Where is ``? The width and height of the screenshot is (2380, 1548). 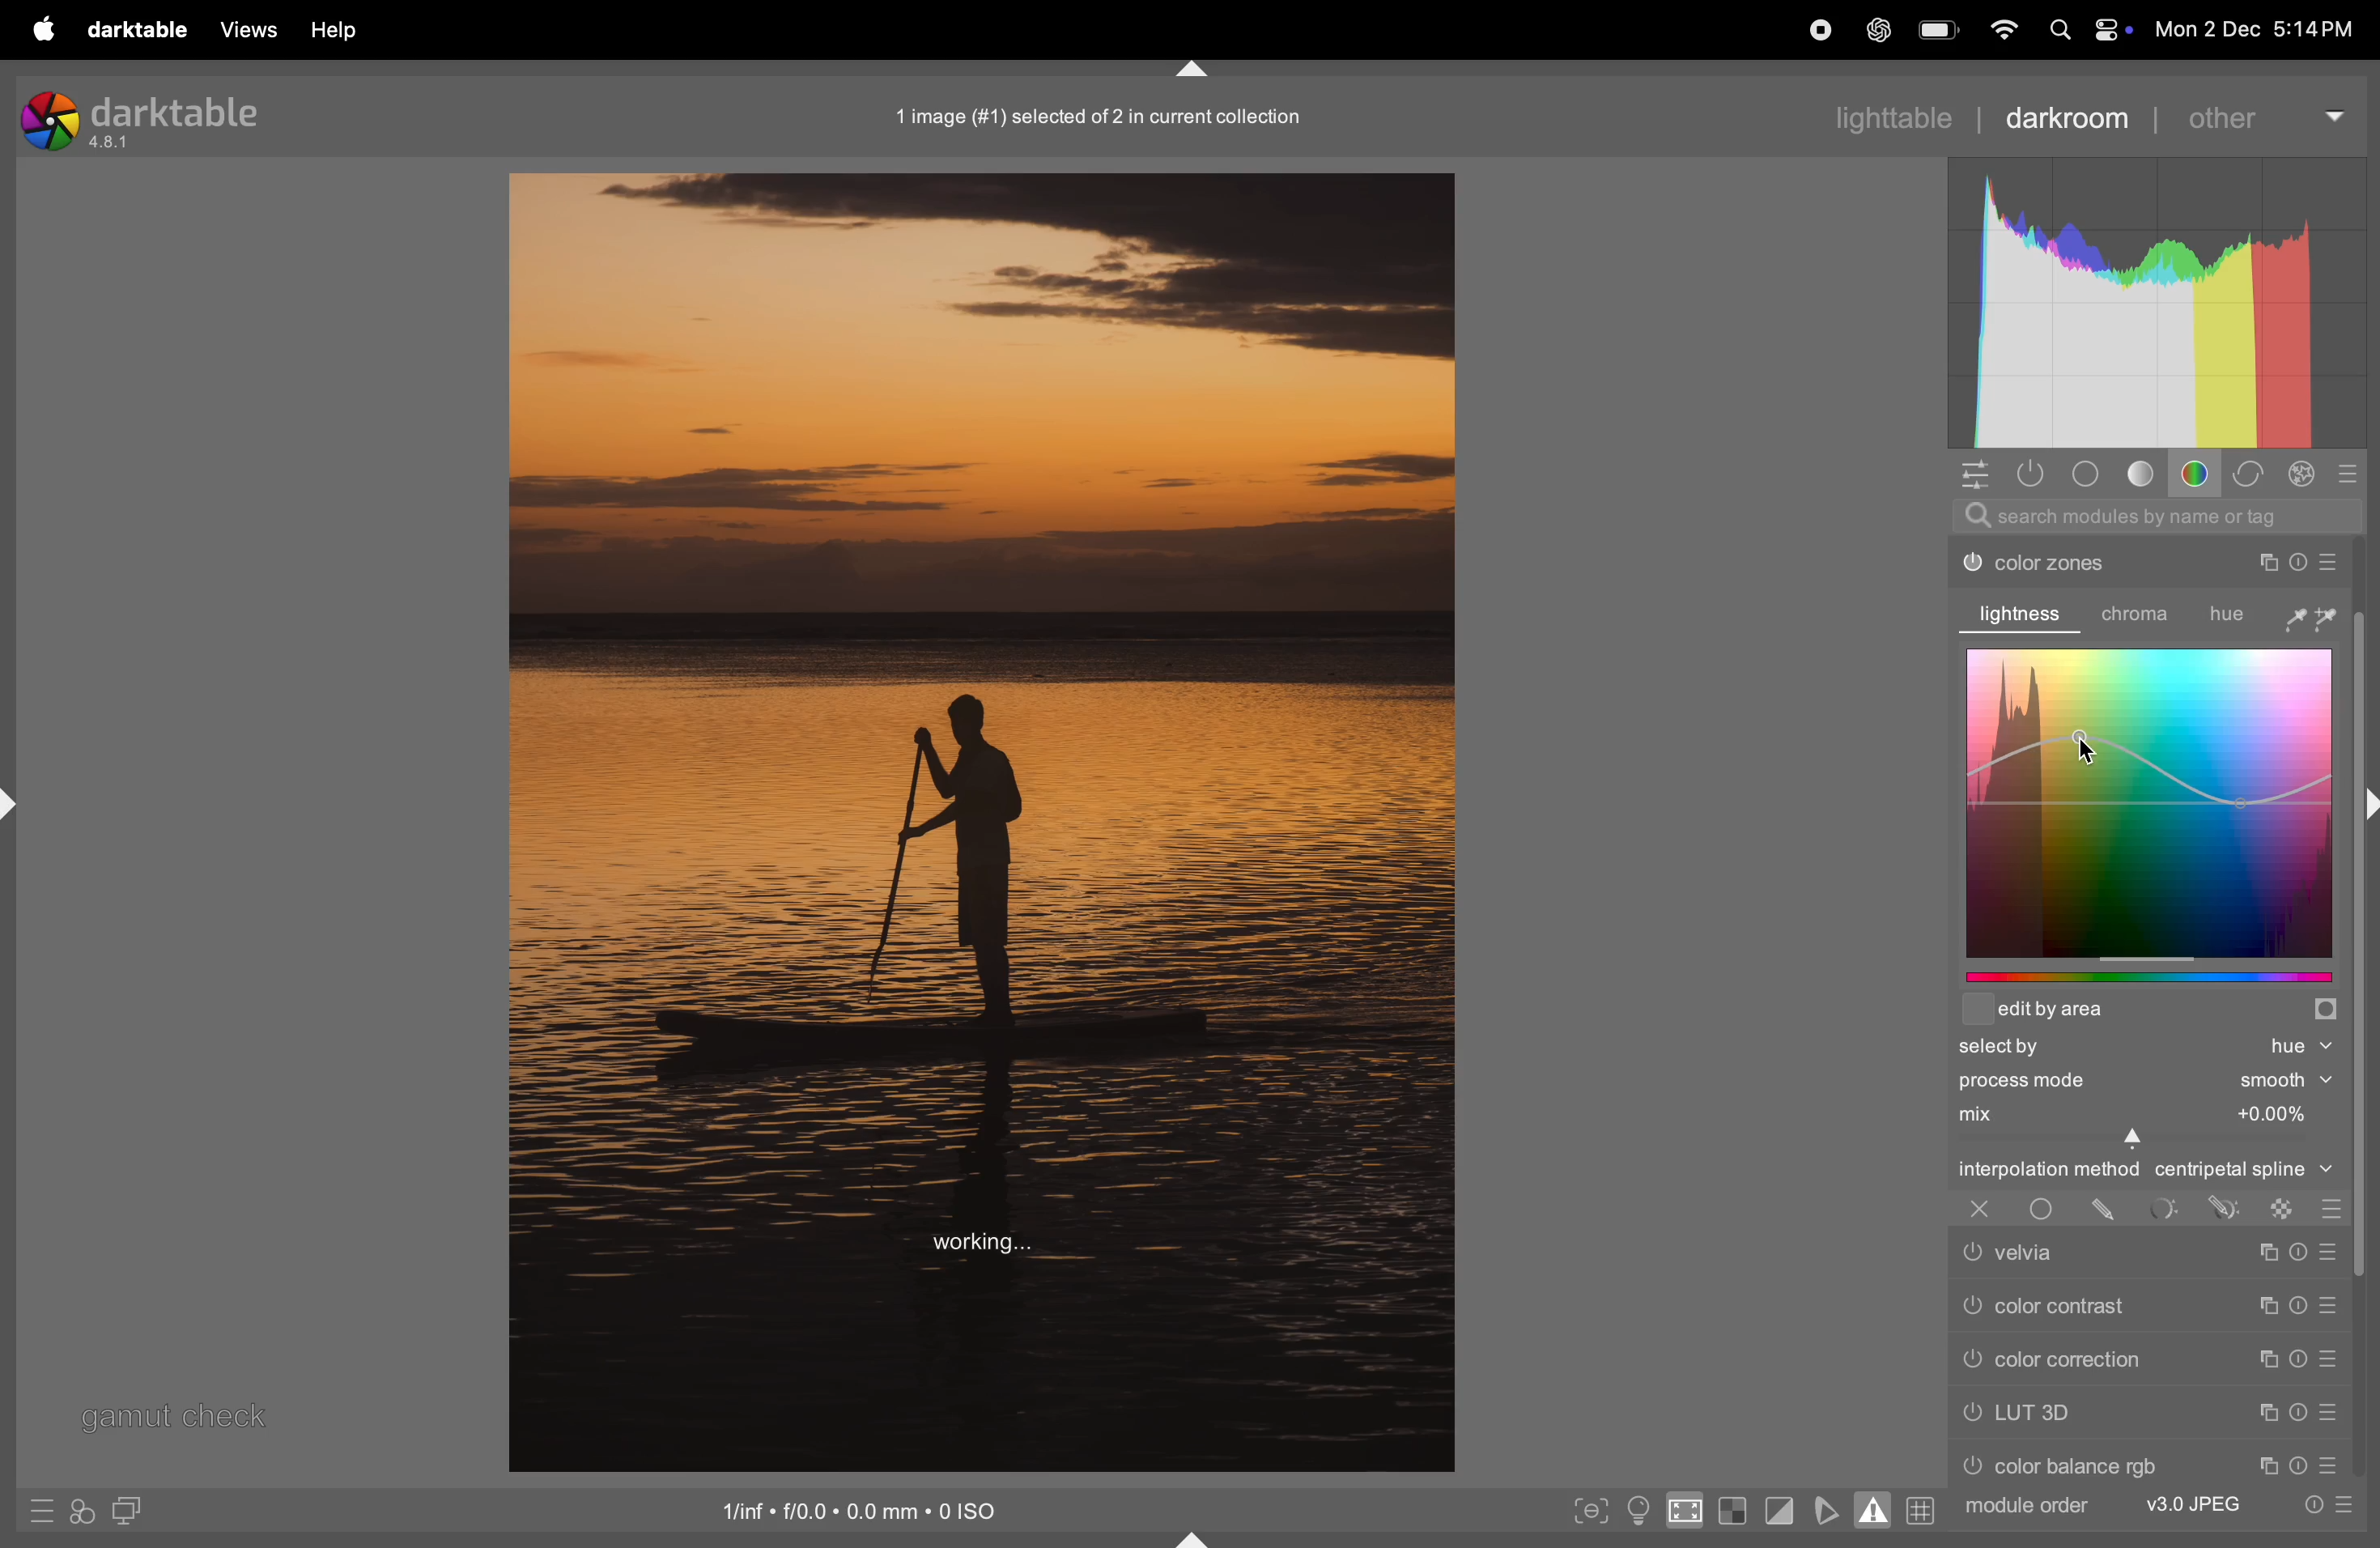
 is located at coordinates (2300, 474).